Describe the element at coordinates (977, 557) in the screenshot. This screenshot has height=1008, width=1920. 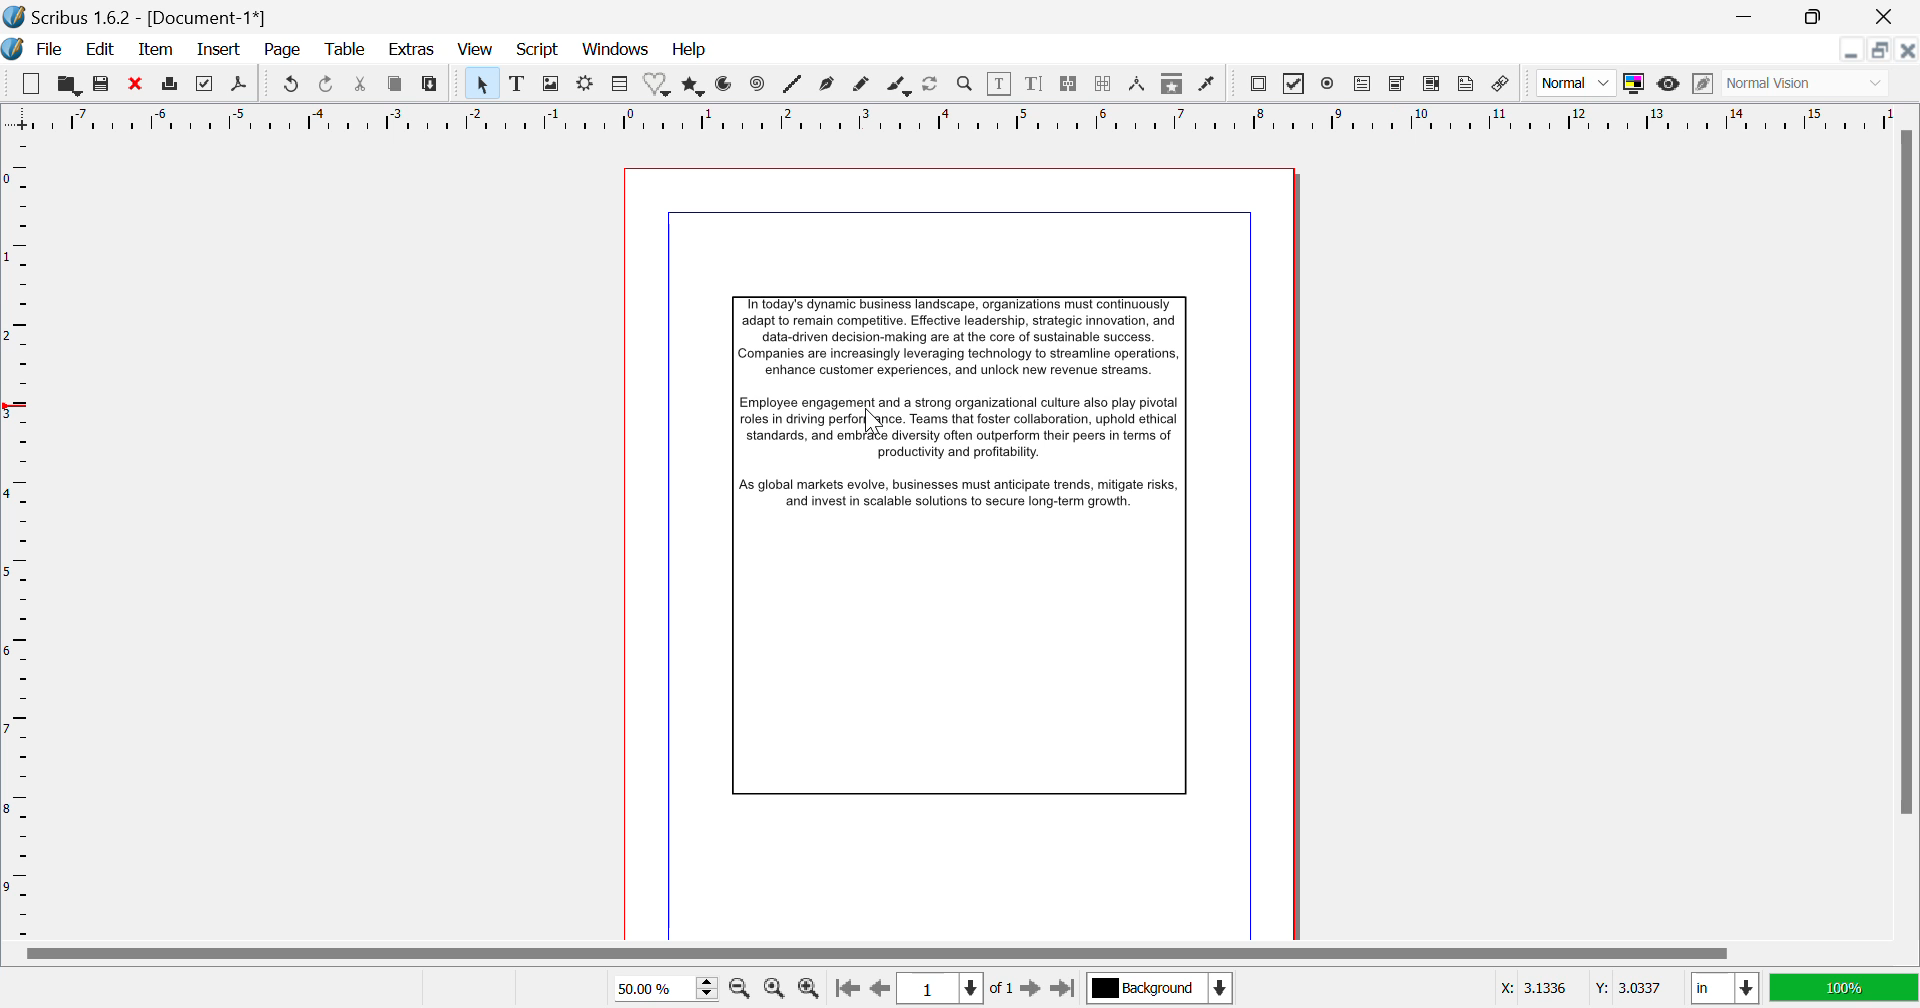
I see `Text Frame with Business Organization Text` at that location.